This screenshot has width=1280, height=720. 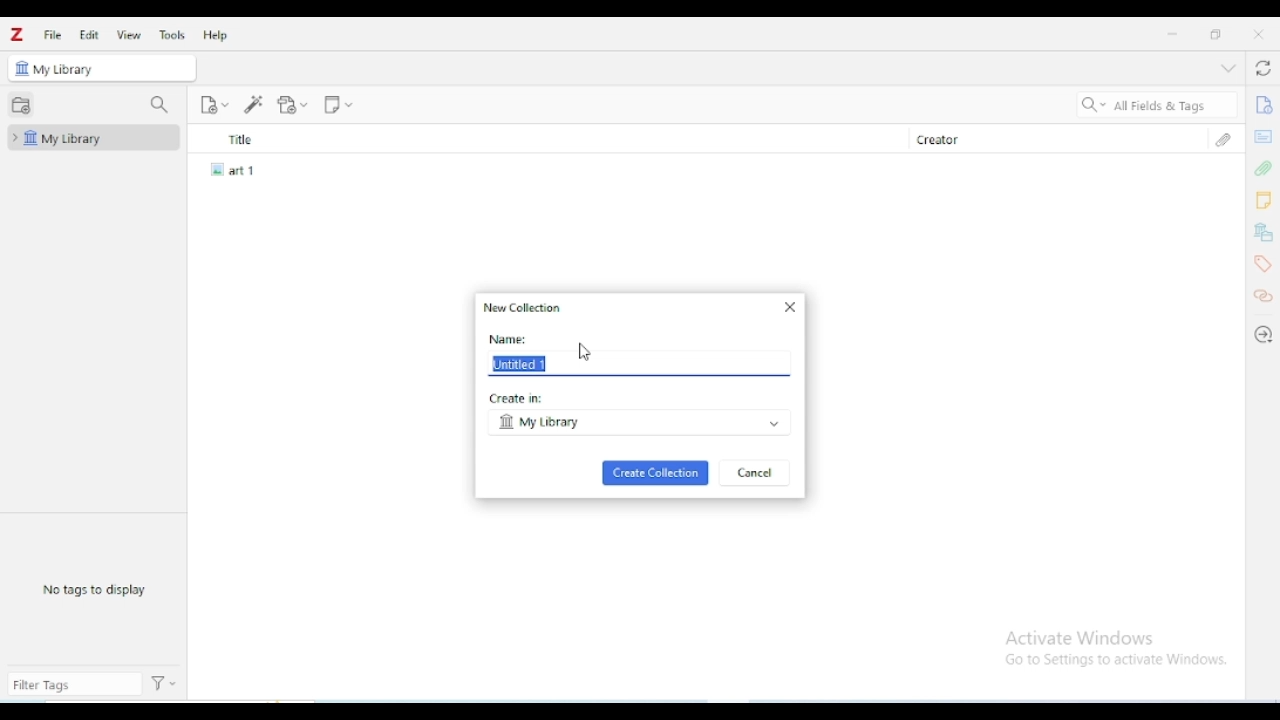 What do you see at coordinates (1263, 135) in the screenshot?
I see `abstract` at bounding box center [1263, 135].